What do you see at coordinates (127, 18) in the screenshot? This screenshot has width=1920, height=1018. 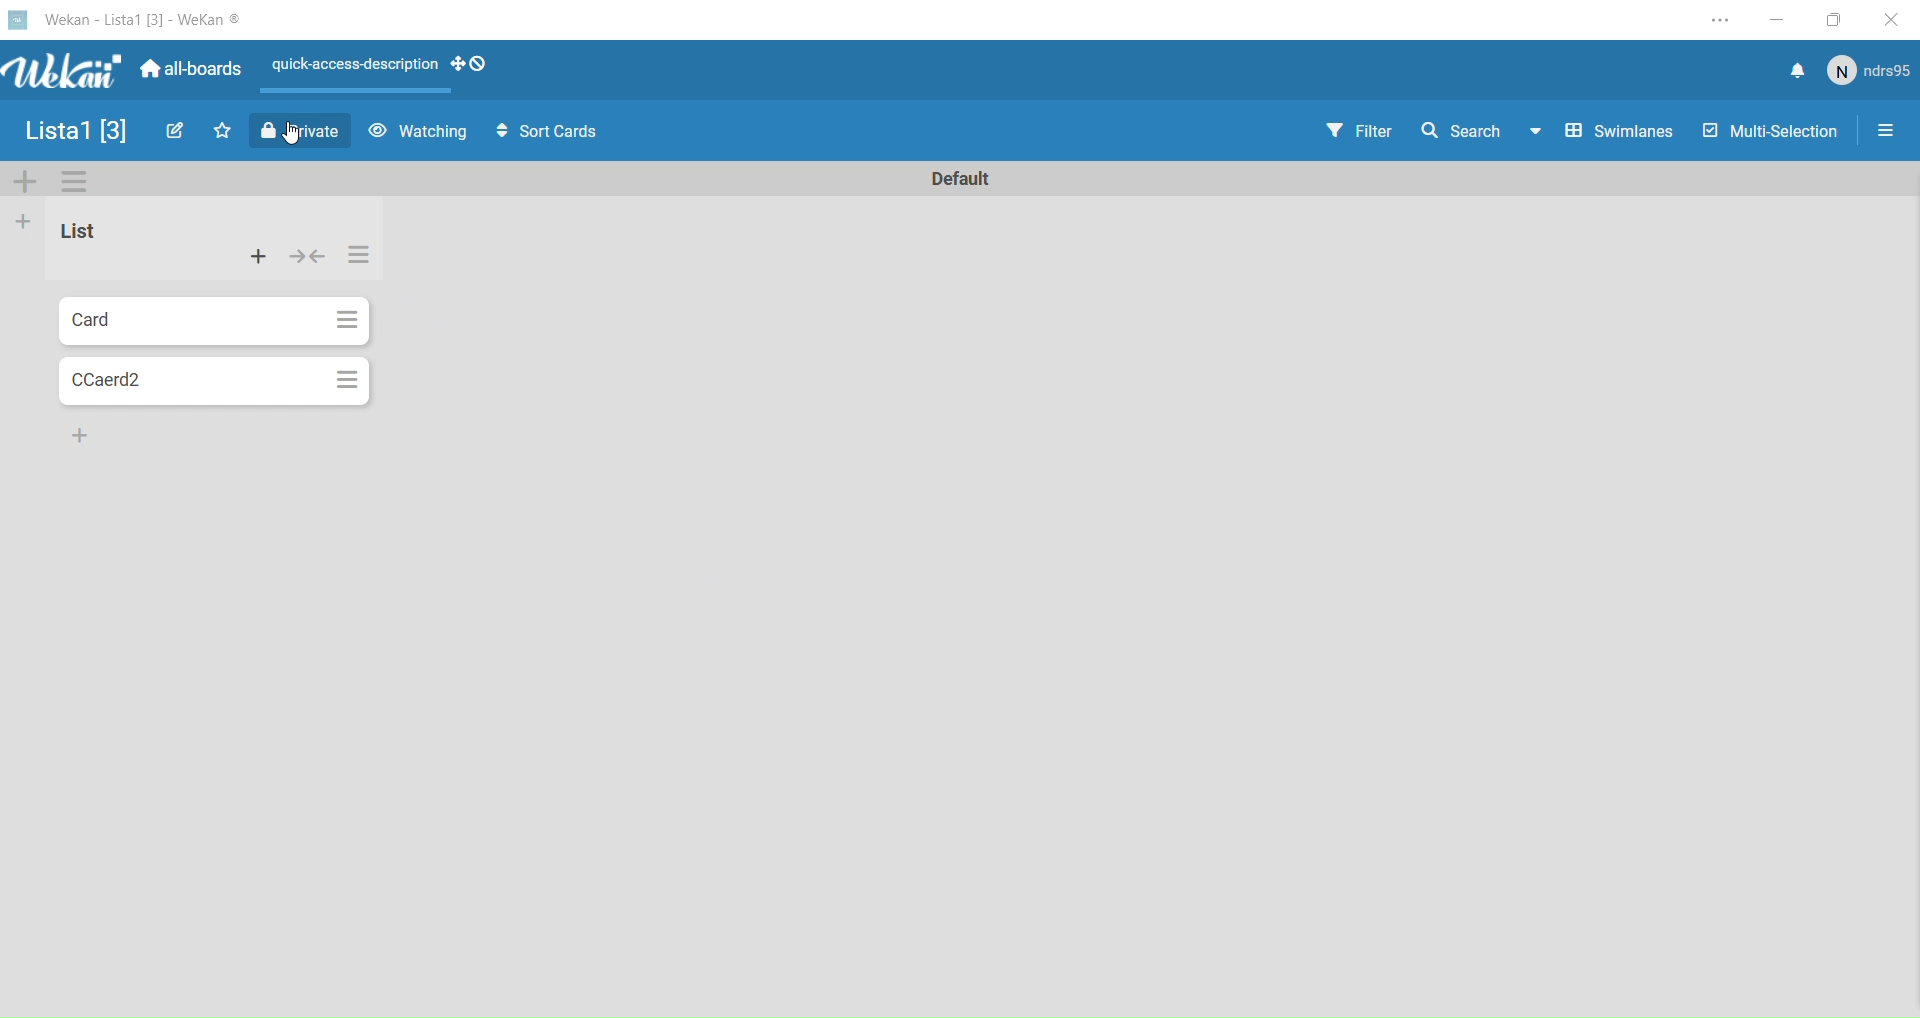 I see `Wekan ` at bounding box center [127, 18].